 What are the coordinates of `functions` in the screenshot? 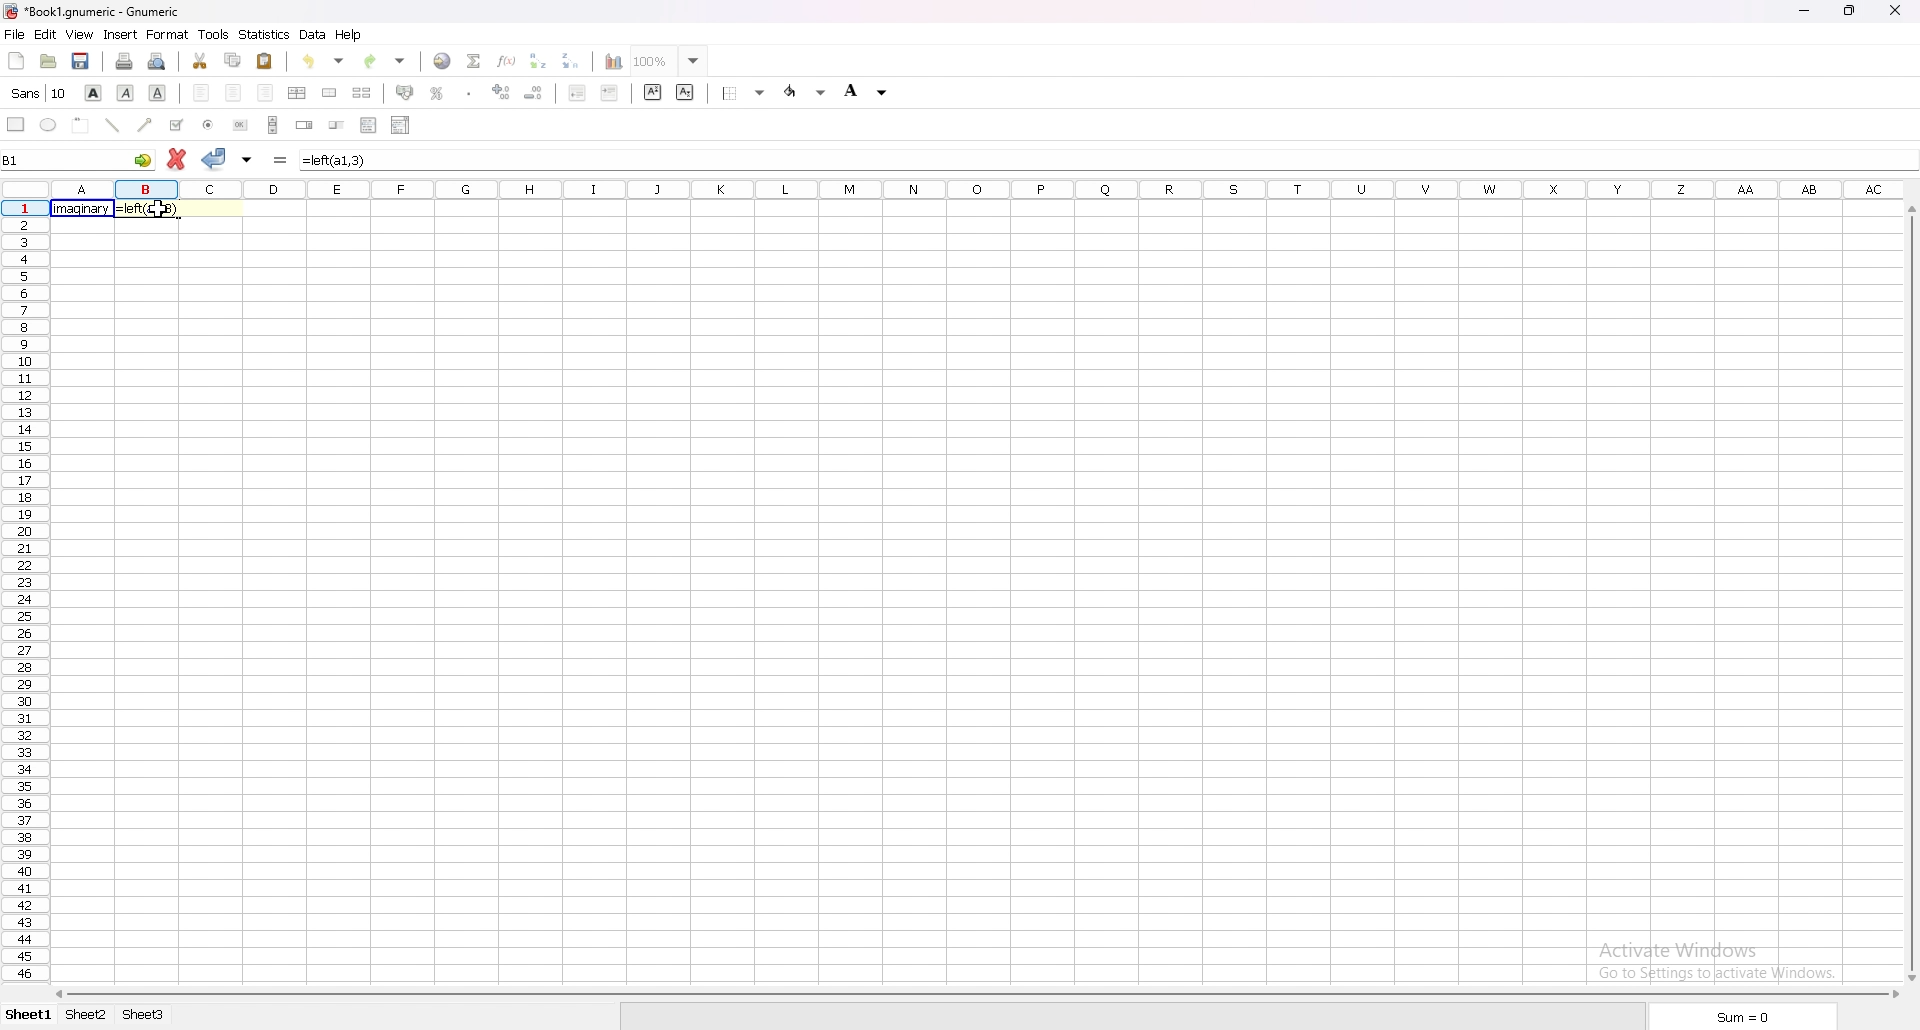 It's located at (506, 60).